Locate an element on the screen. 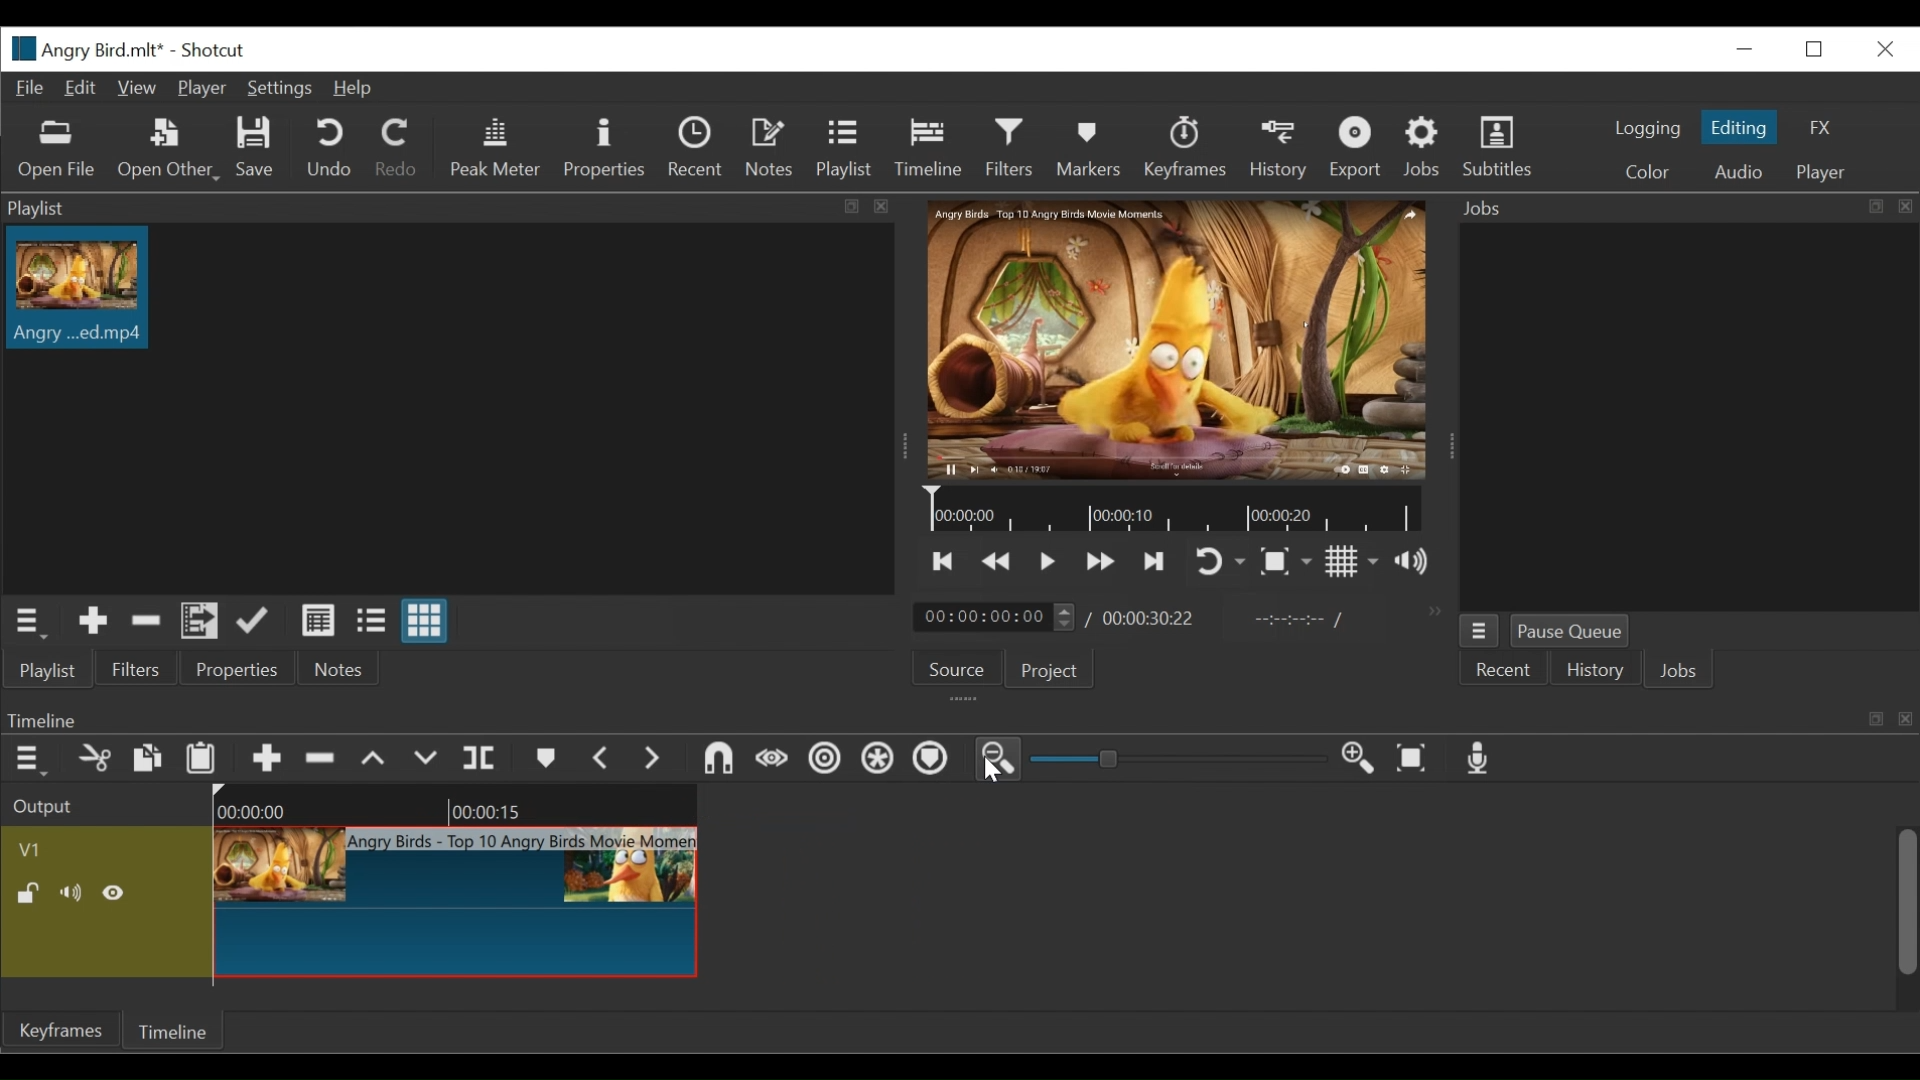  Zoom out timeline is located at coordinates (1000, 761).